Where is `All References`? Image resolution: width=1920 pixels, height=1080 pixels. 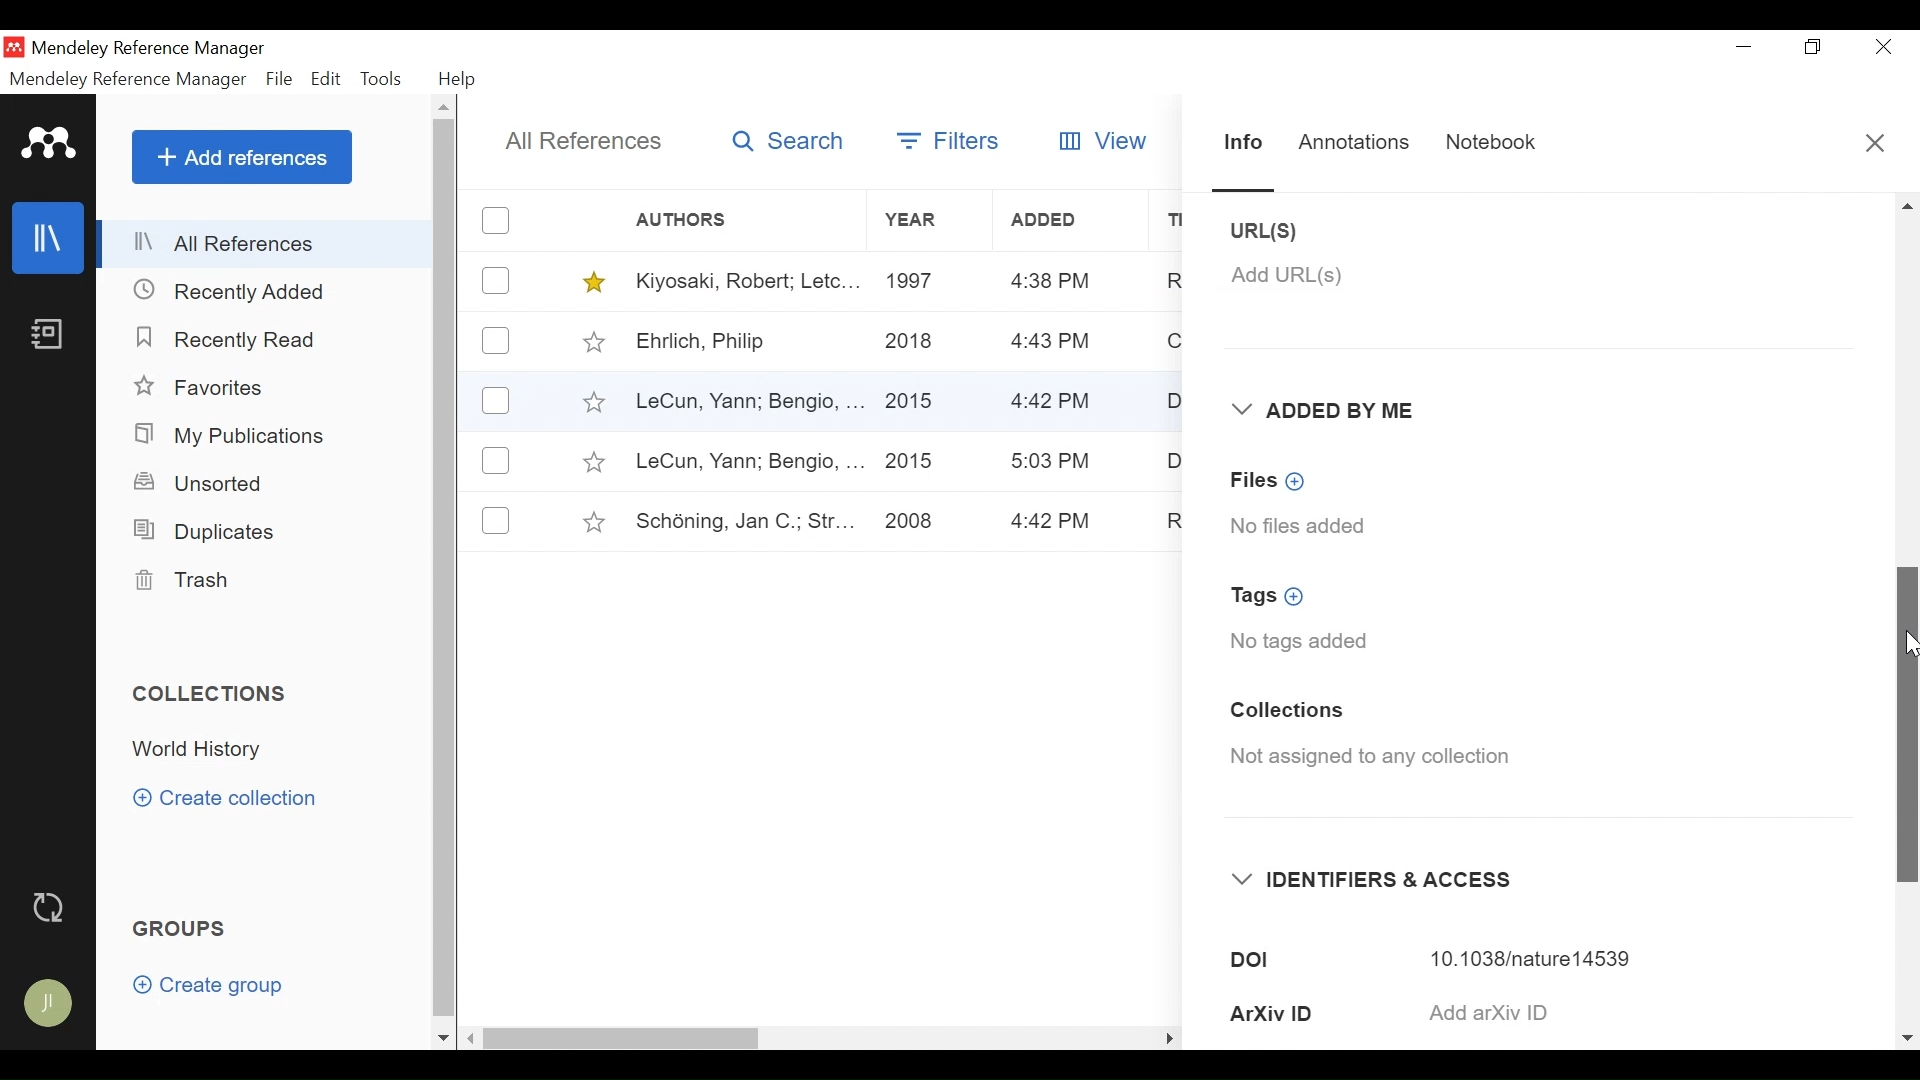 All References is located at coordinates (267, 243).